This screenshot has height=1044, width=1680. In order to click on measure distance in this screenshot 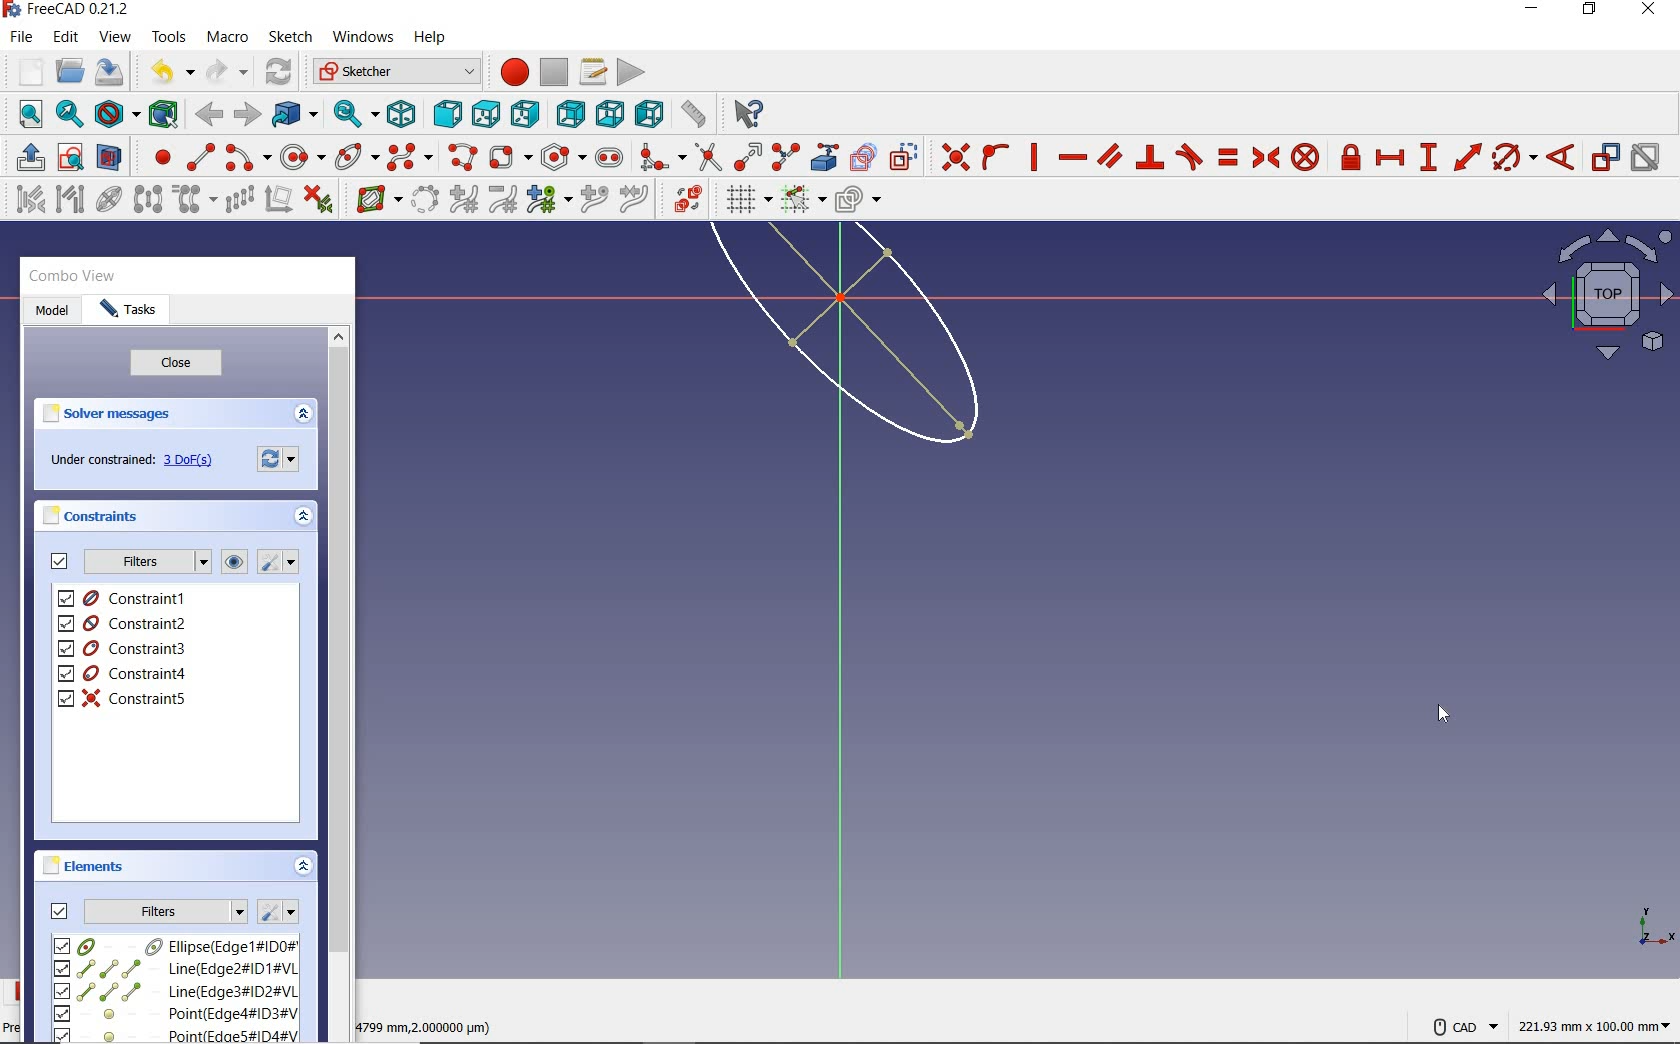, I will do `click(695, 111)`.